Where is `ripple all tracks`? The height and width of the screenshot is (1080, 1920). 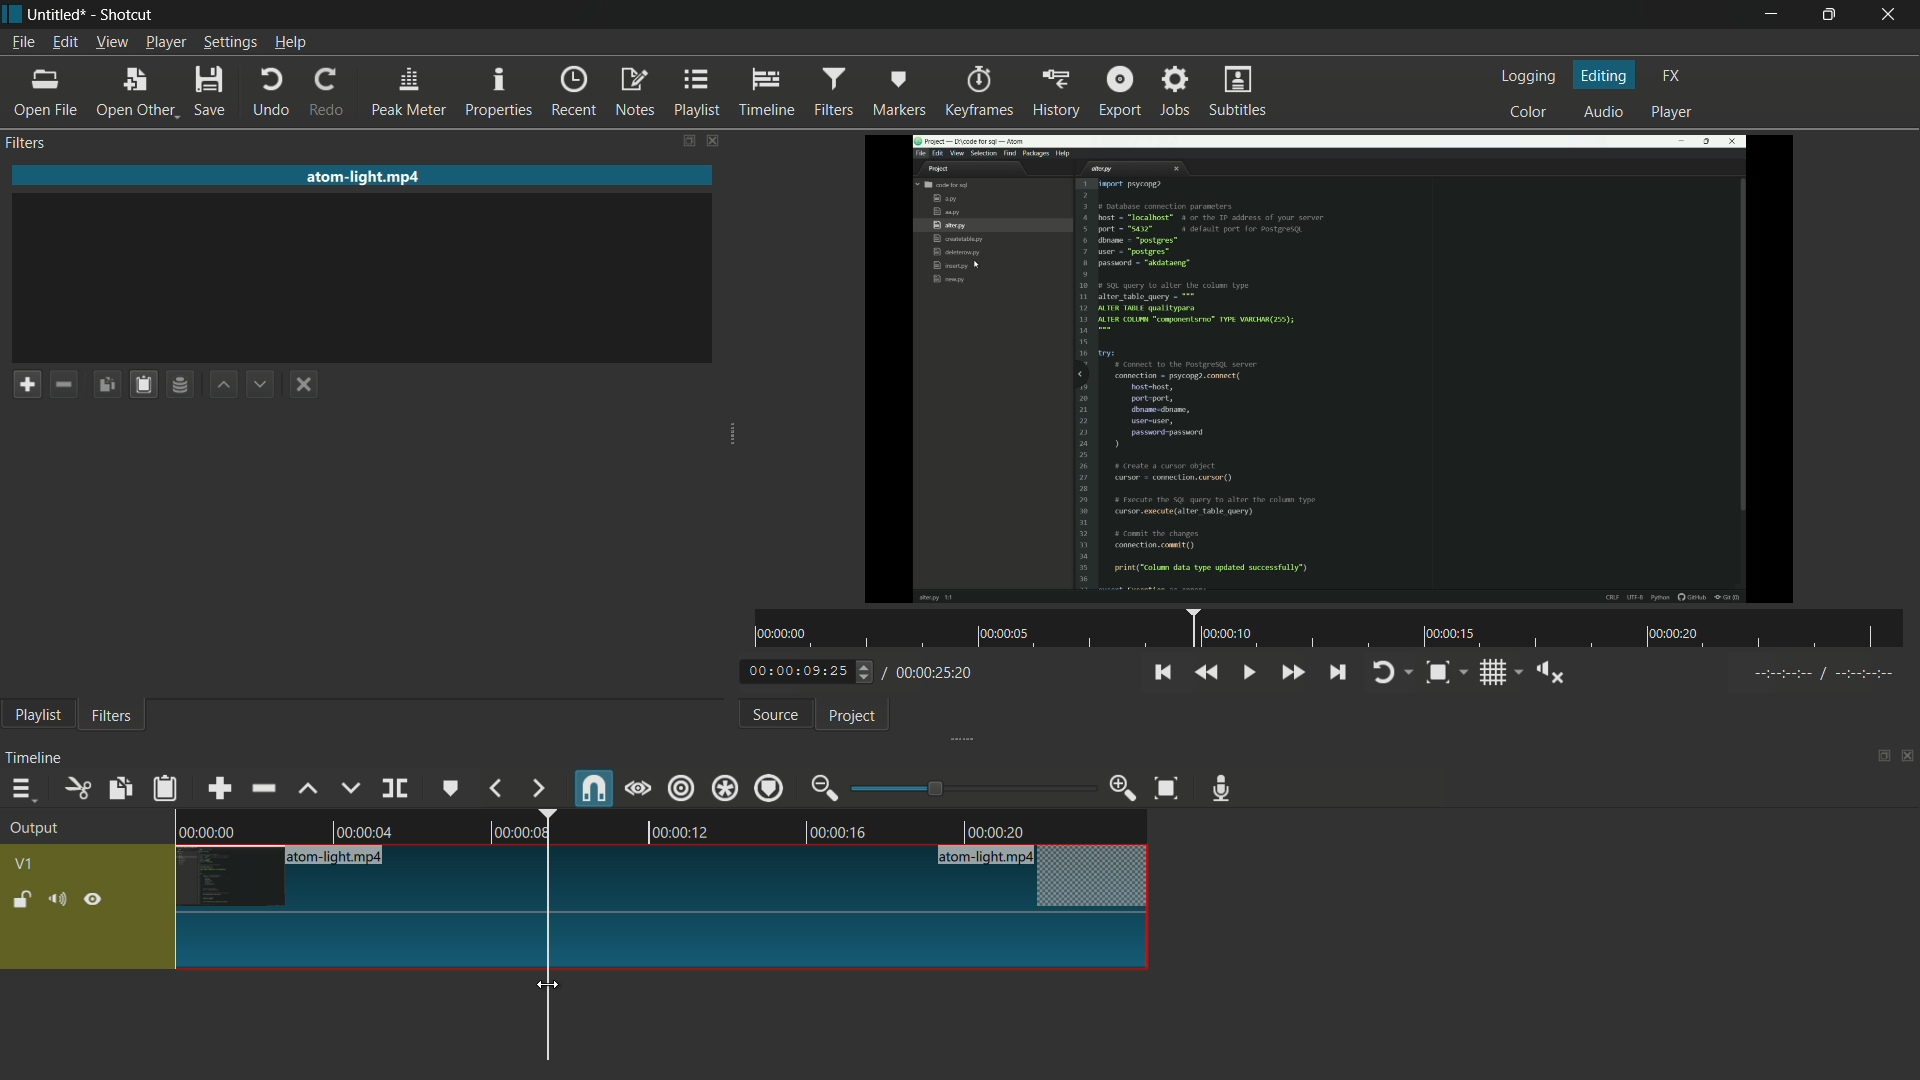
ripple all tracks is located at coordinates (724, 787).